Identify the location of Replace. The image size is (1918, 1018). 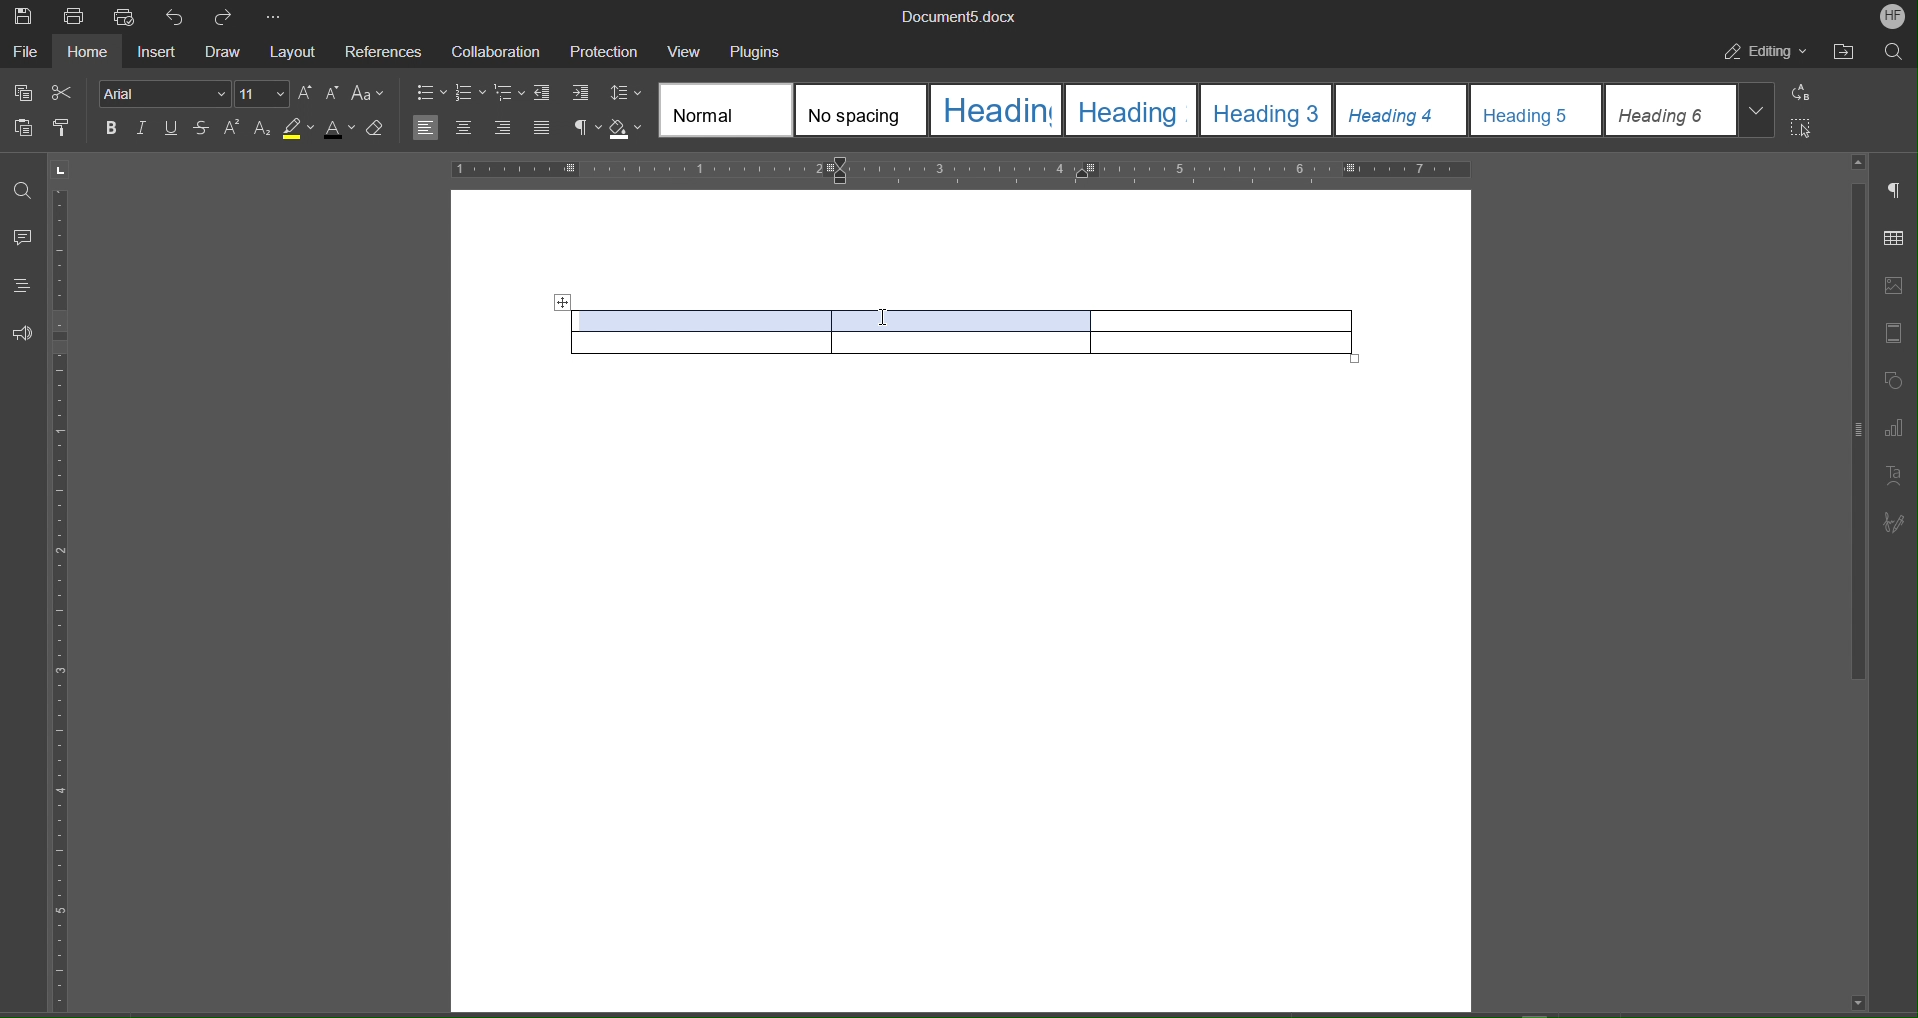
(1807, 93).